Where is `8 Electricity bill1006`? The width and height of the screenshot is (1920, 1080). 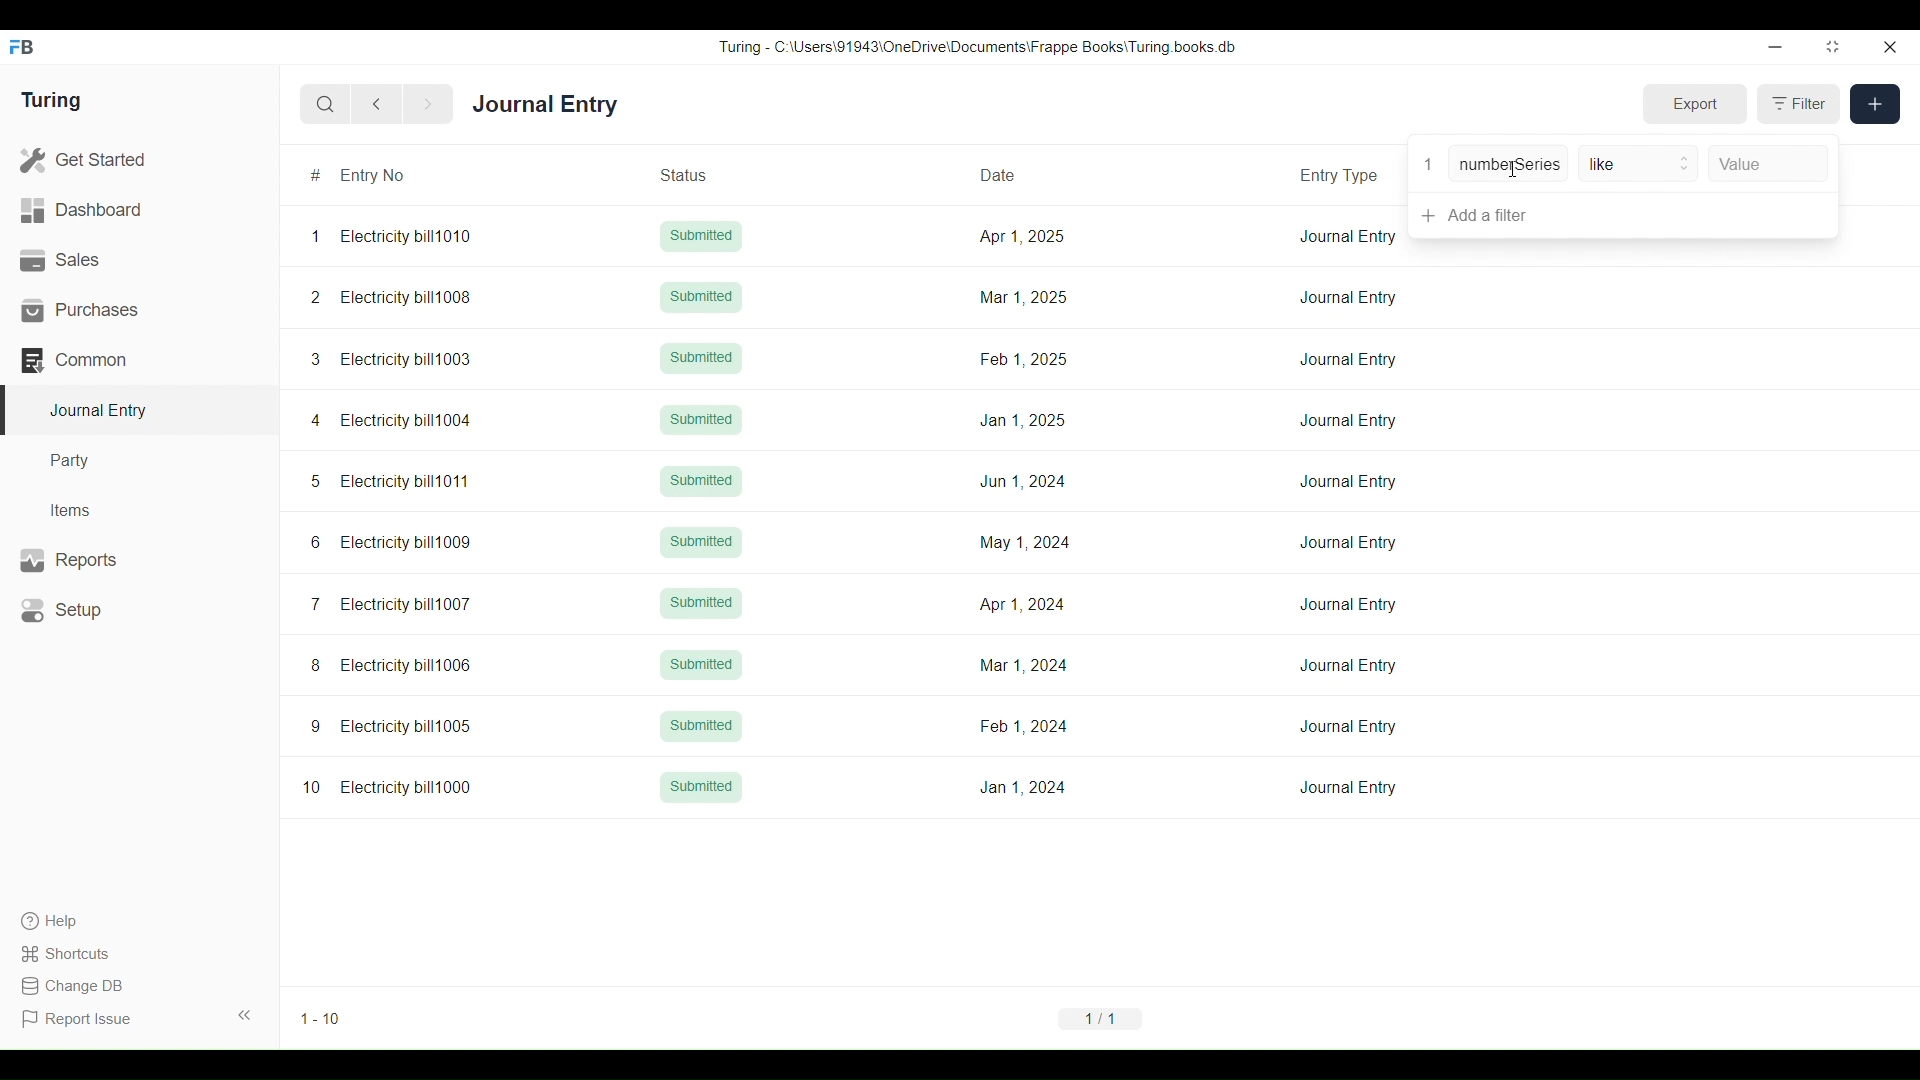
8 Electricity bill1006 is located at coordinates (391, 665).